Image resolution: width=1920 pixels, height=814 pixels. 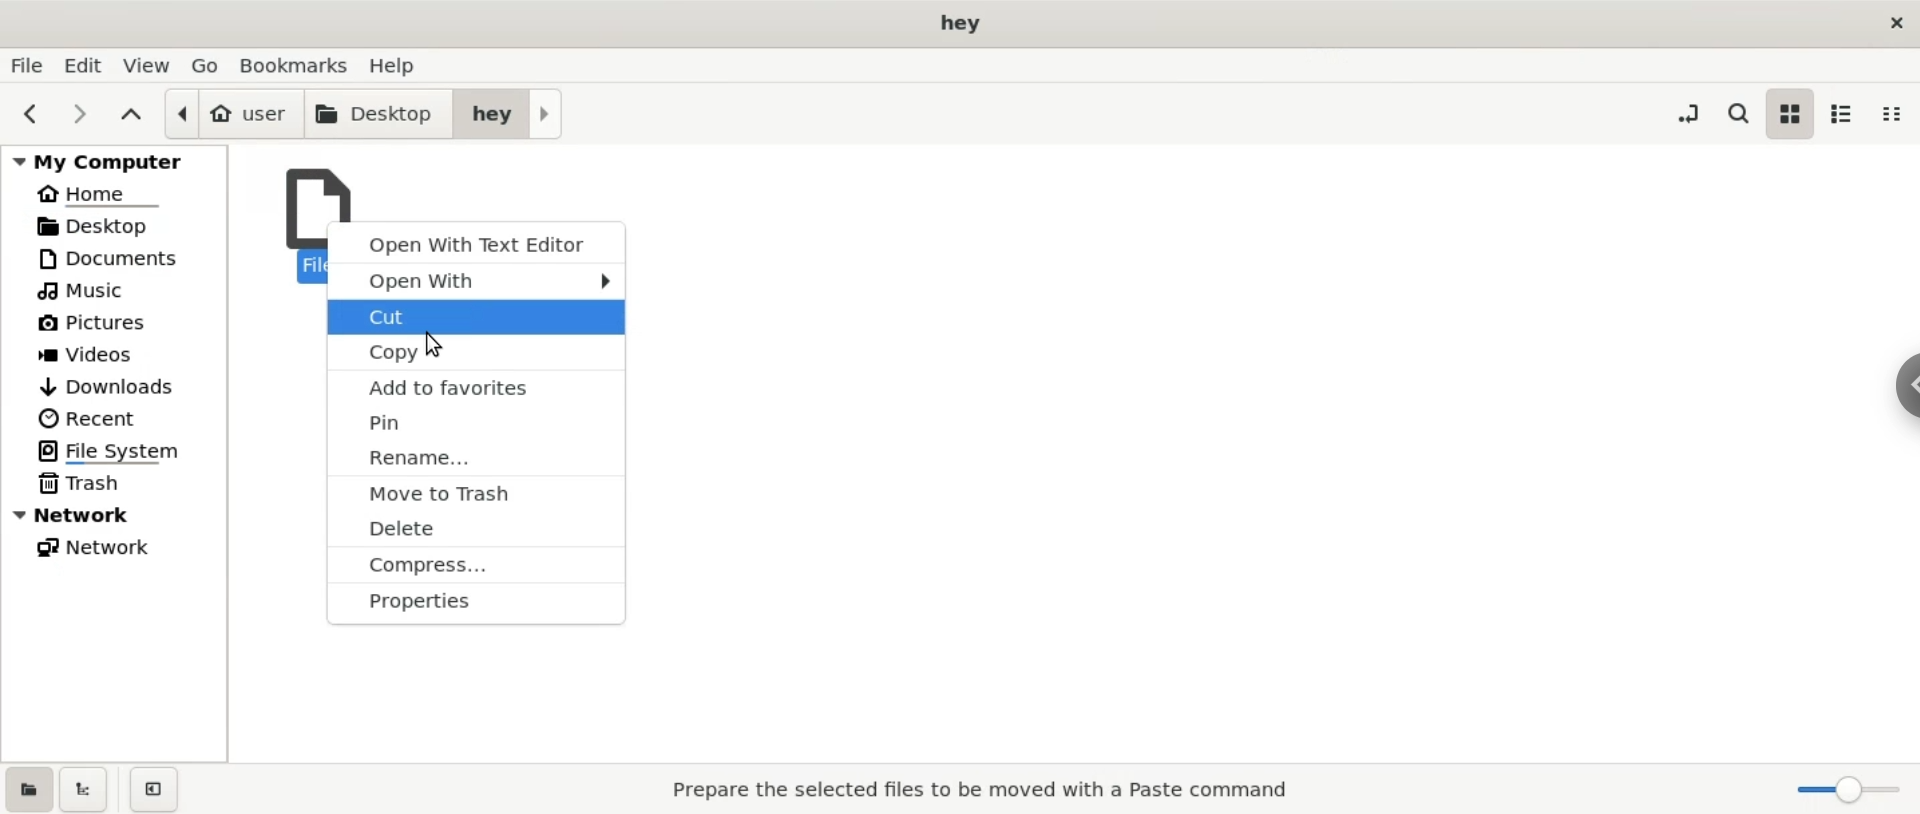 What do you see at coordinates (1838, 790) in the screenshot?
I see `zoom` at bounding box center [1838, 790].